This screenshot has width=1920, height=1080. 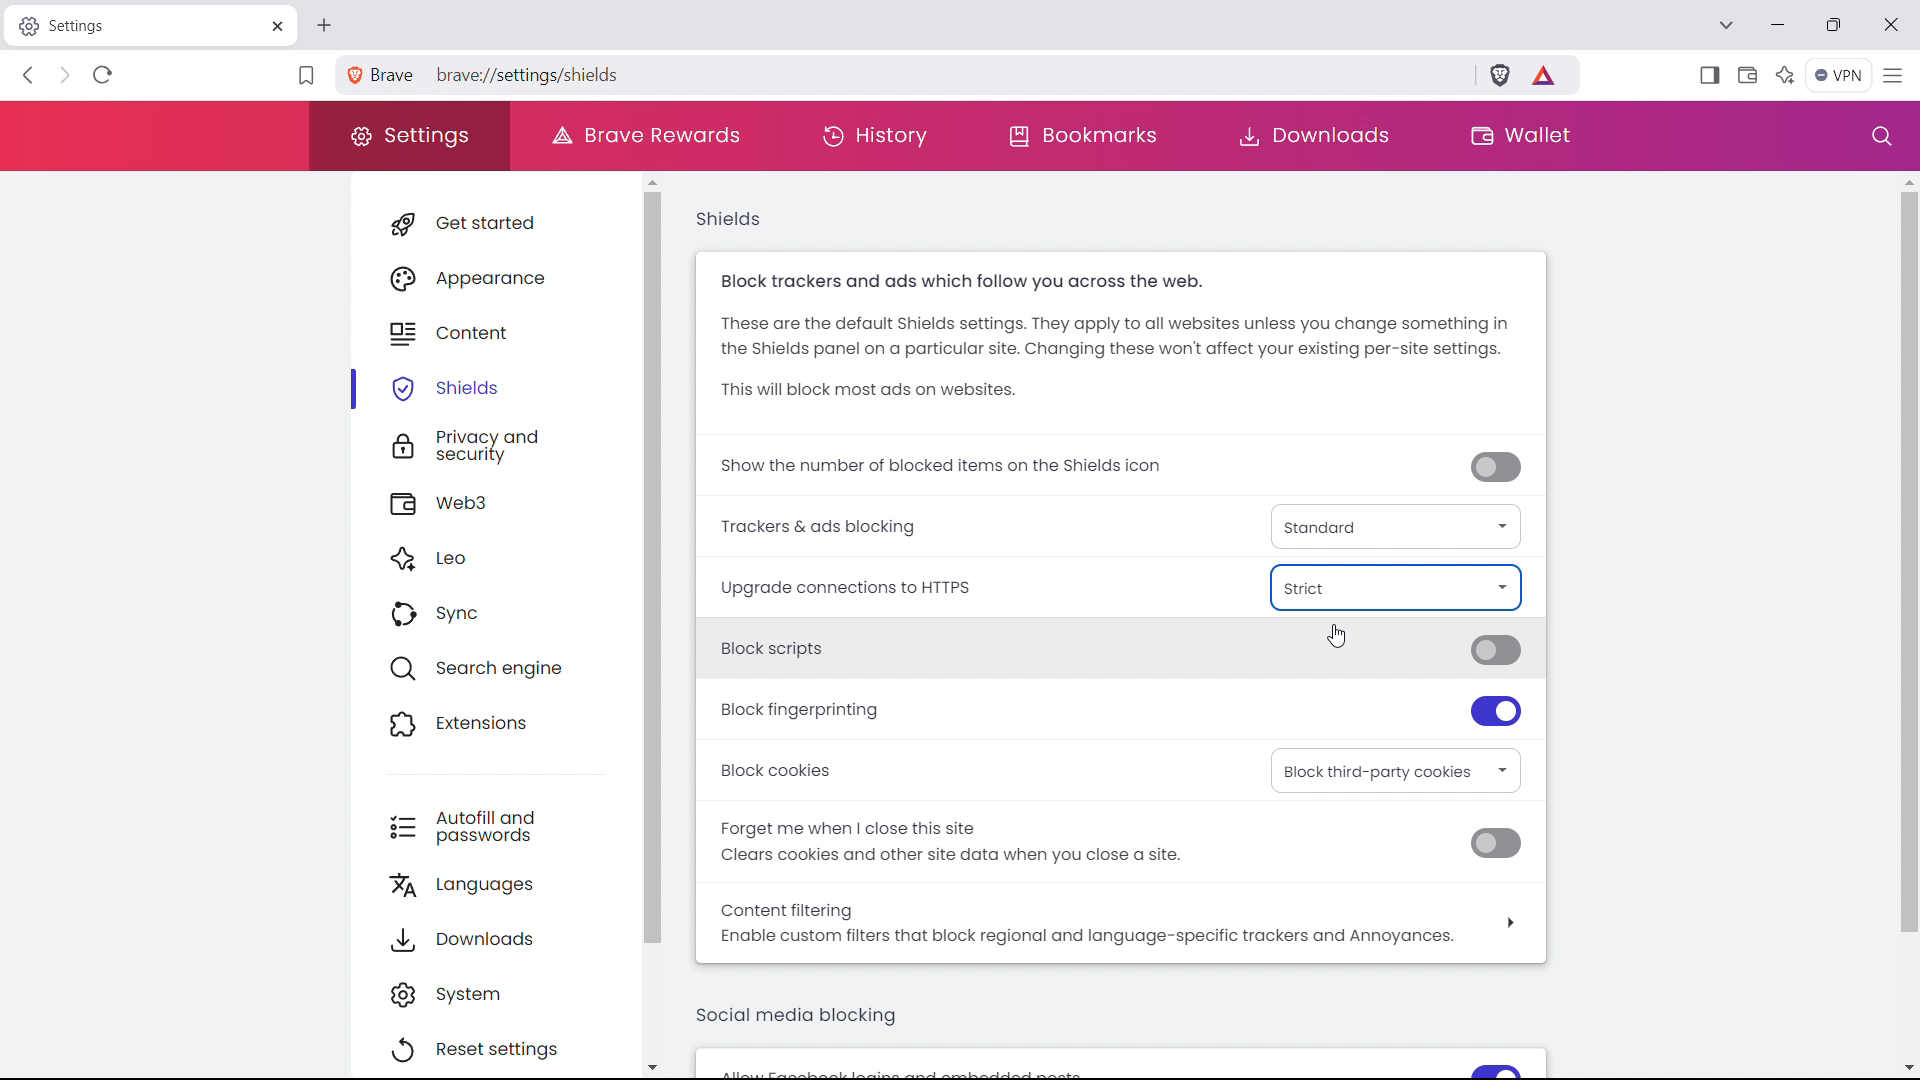 I want to click on Block cookies, so click(x=779, y=770).